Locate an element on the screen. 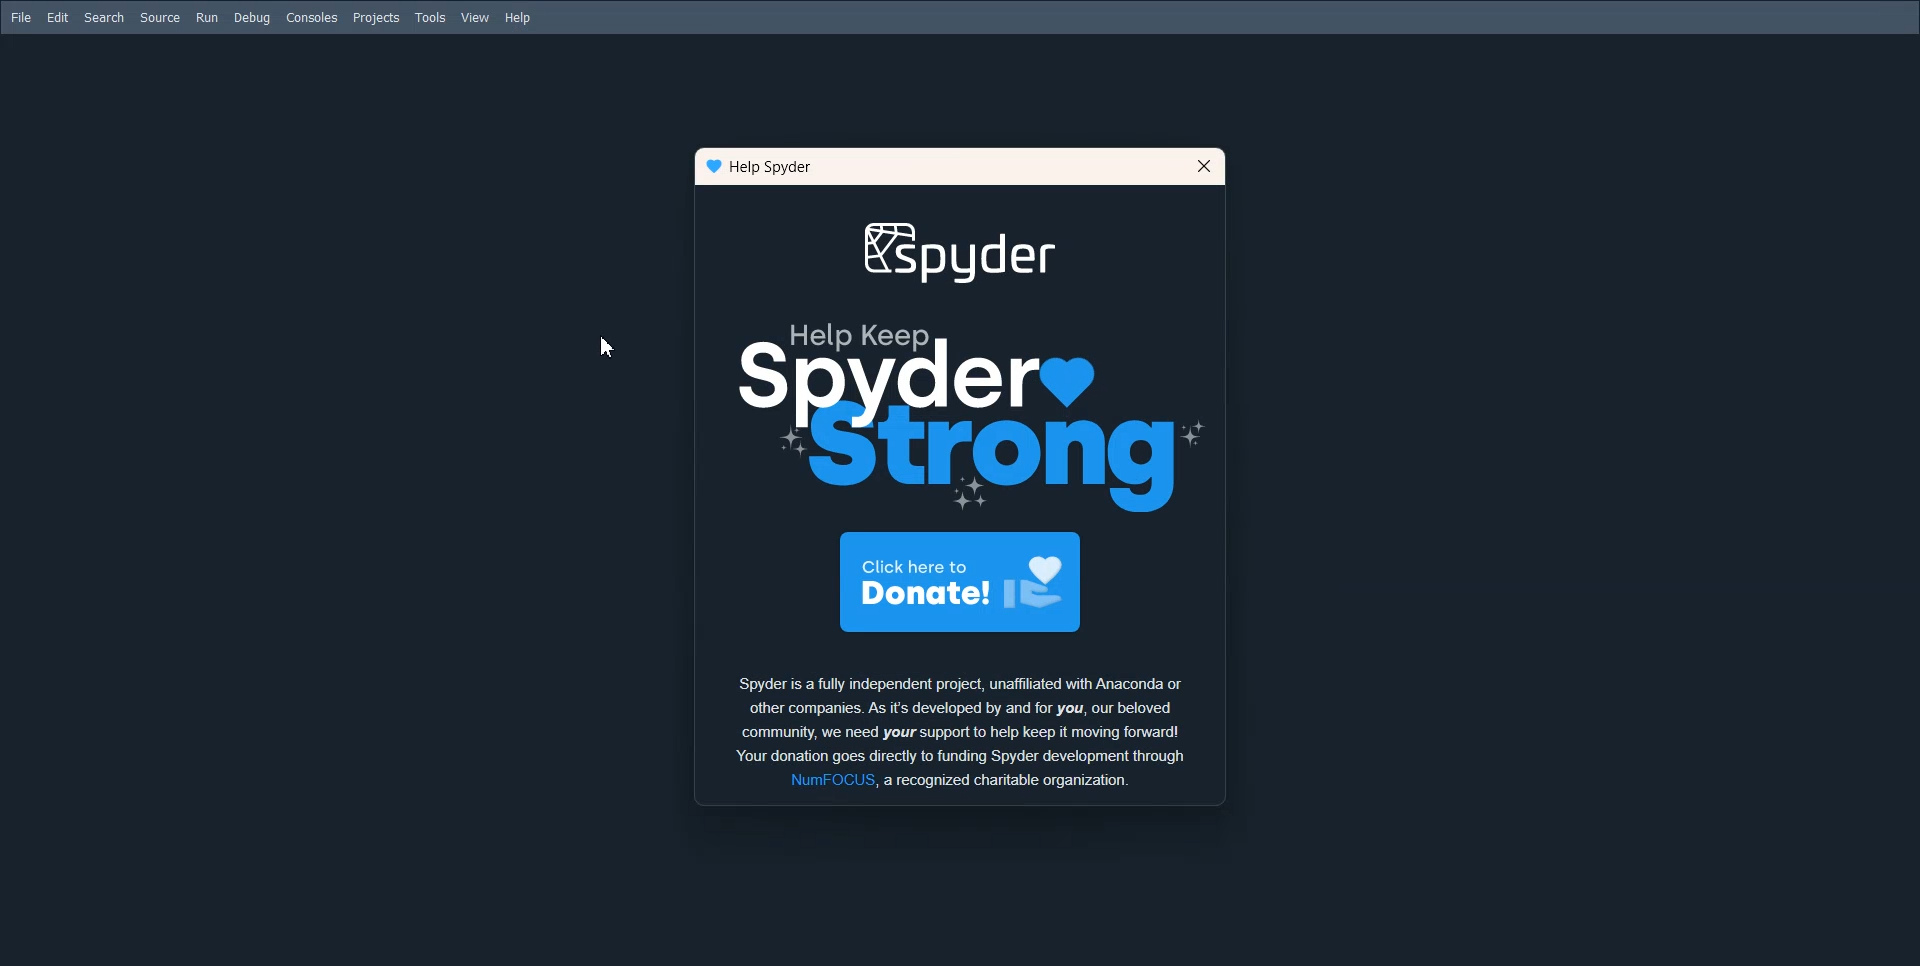 The height and width of the screenshot is (966, 1920). Click here to donate is located at coordinates (963, 584).